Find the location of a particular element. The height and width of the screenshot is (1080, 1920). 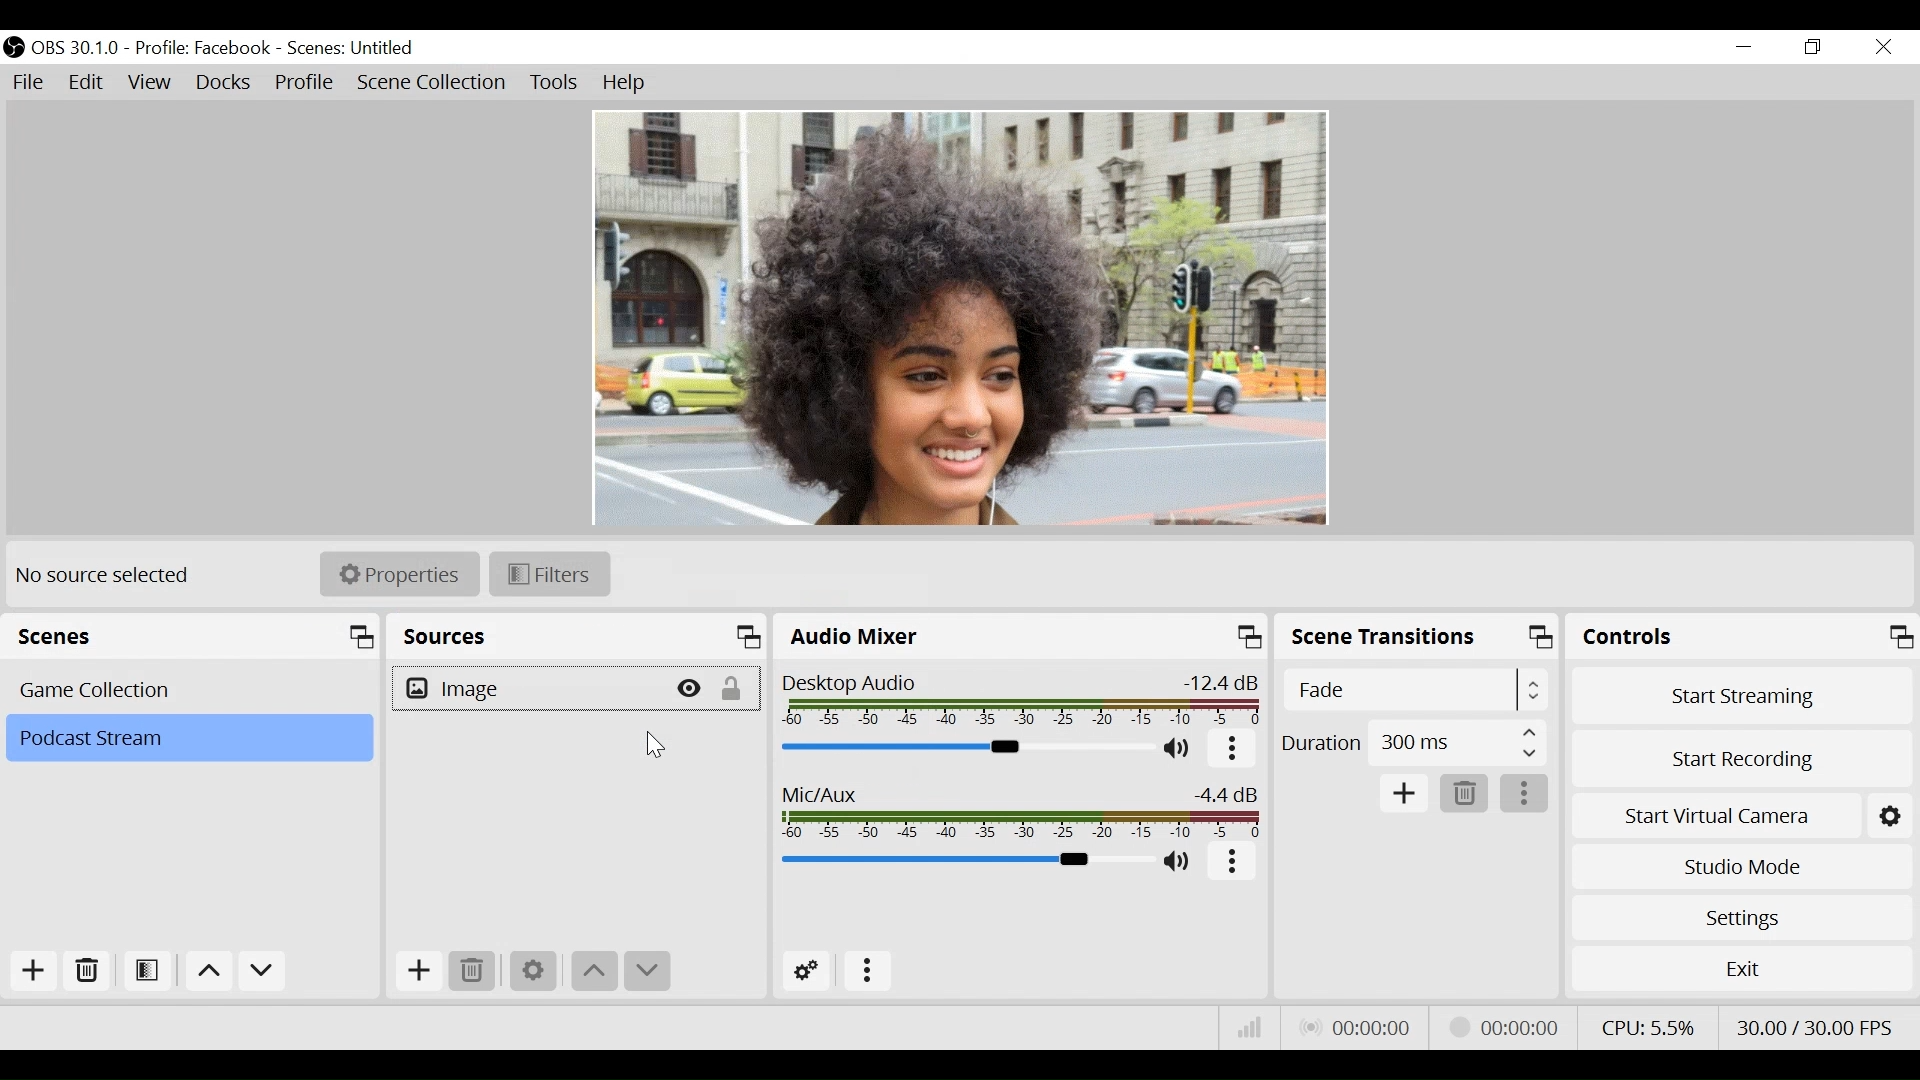

Properties is located at coordinates (400, 573).